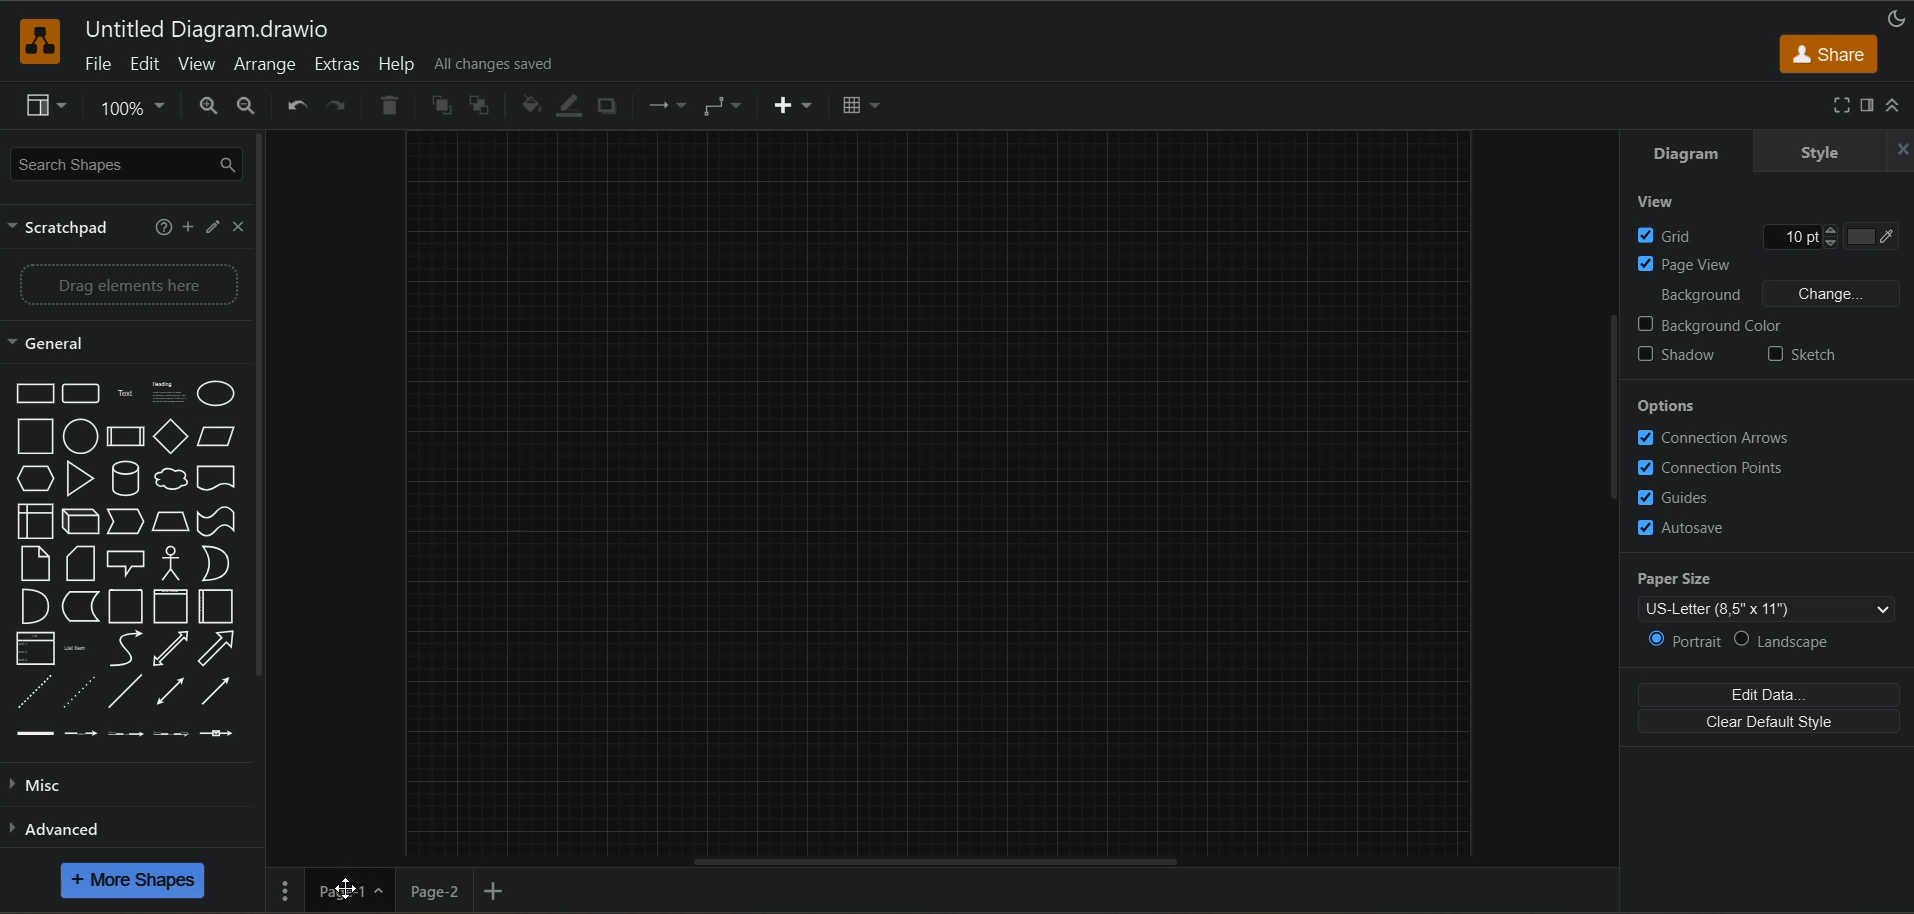 The image size is (1914, 914). What do you see at coordinates (160, 227) in the screenshot?
I see `help` at bounding box center [160, 227].